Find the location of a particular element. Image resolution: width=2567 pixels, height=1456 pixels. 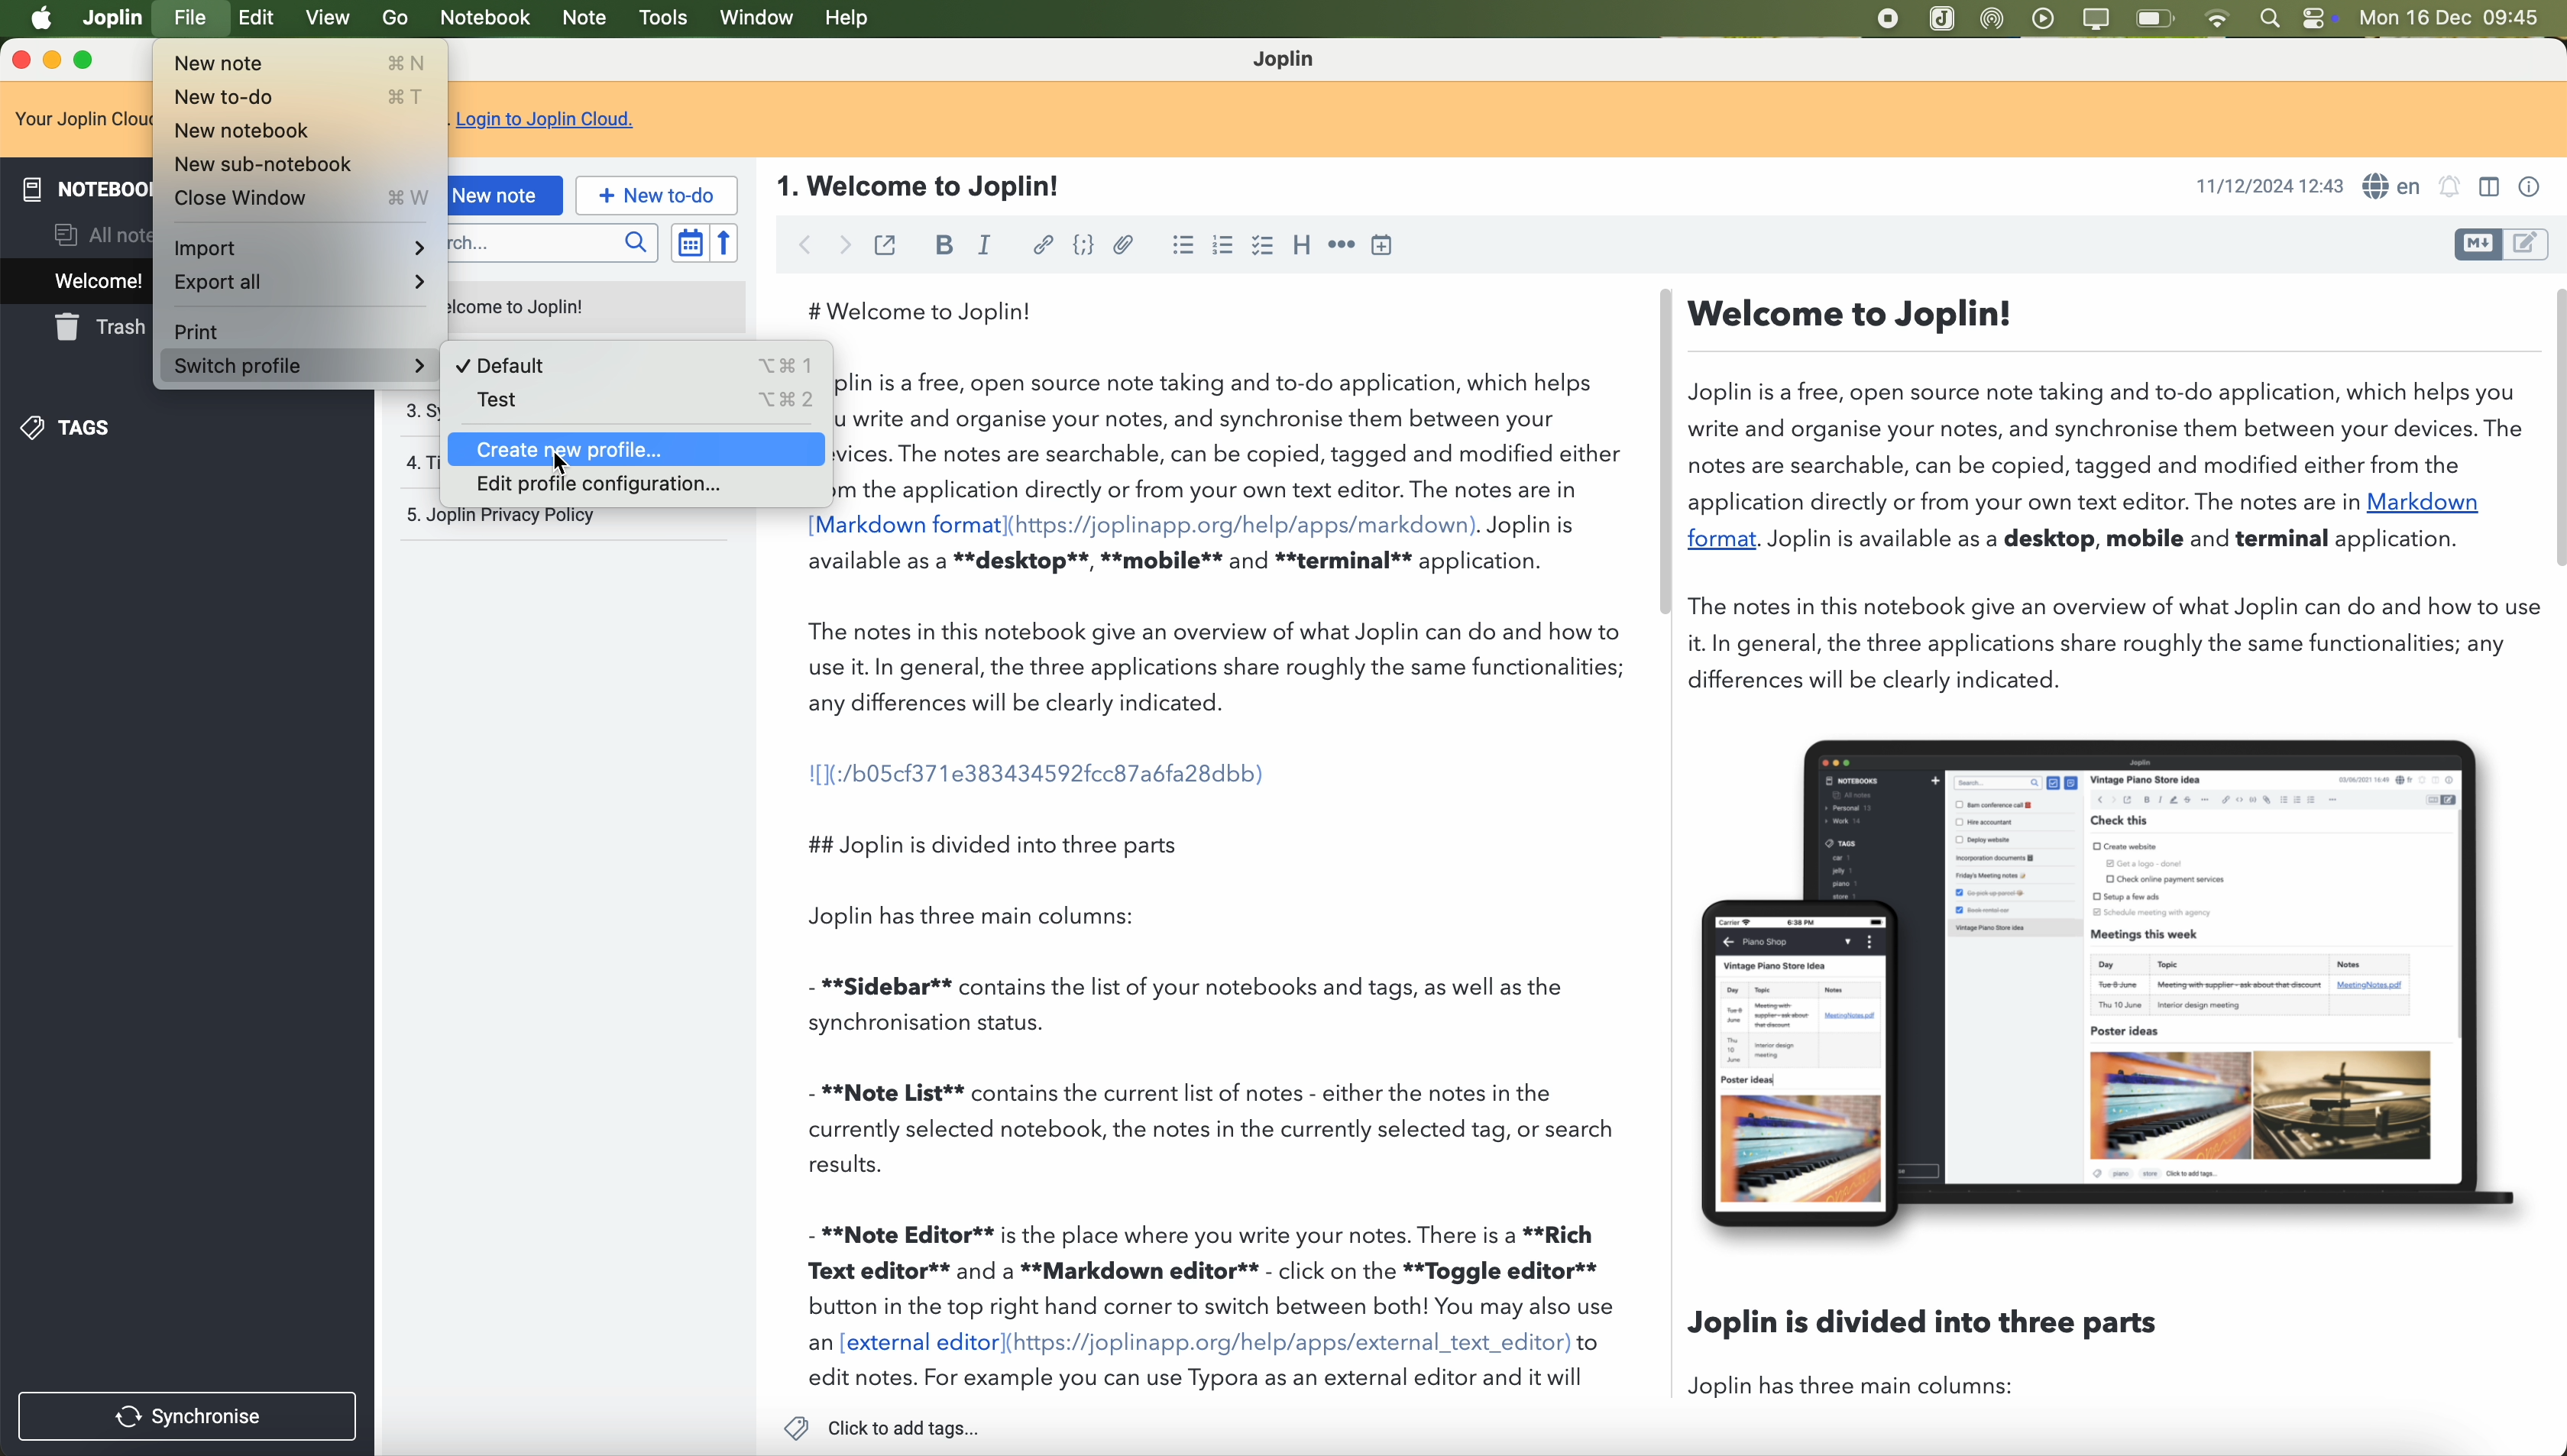

bulleted list is located at coordinates (1182, 245).